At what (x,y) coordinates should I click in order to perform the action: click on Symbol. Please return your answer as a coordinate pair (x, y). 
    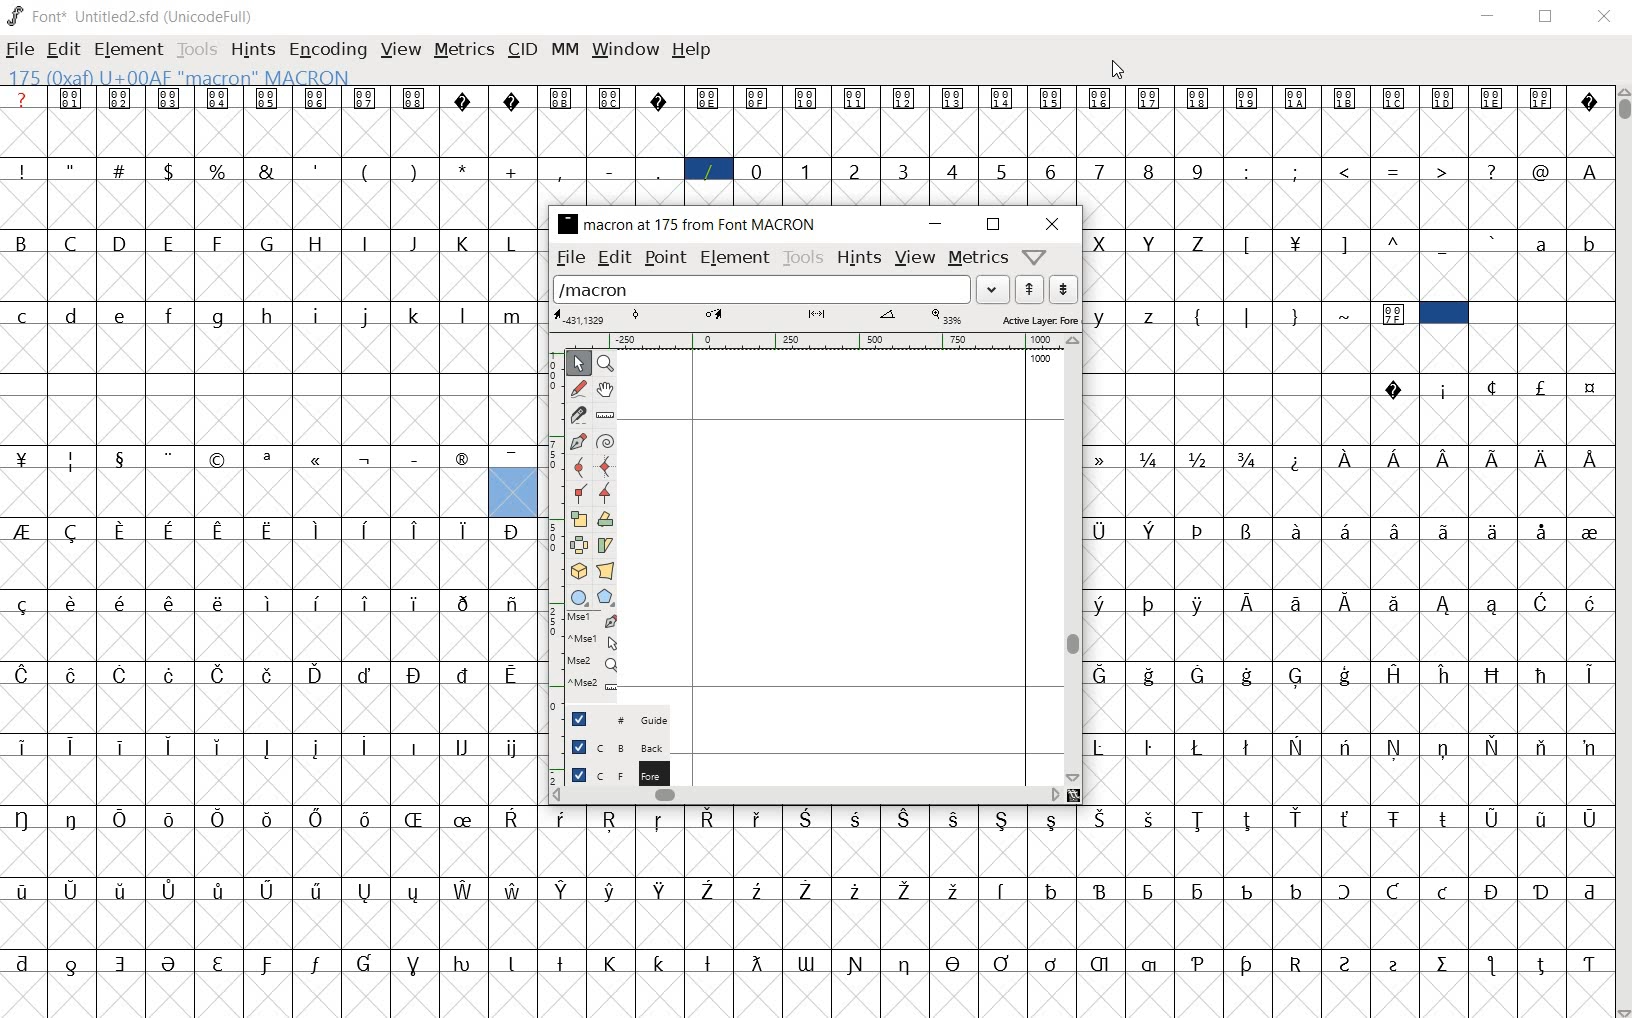
    Looking at the image, I should click on (1443, 747).